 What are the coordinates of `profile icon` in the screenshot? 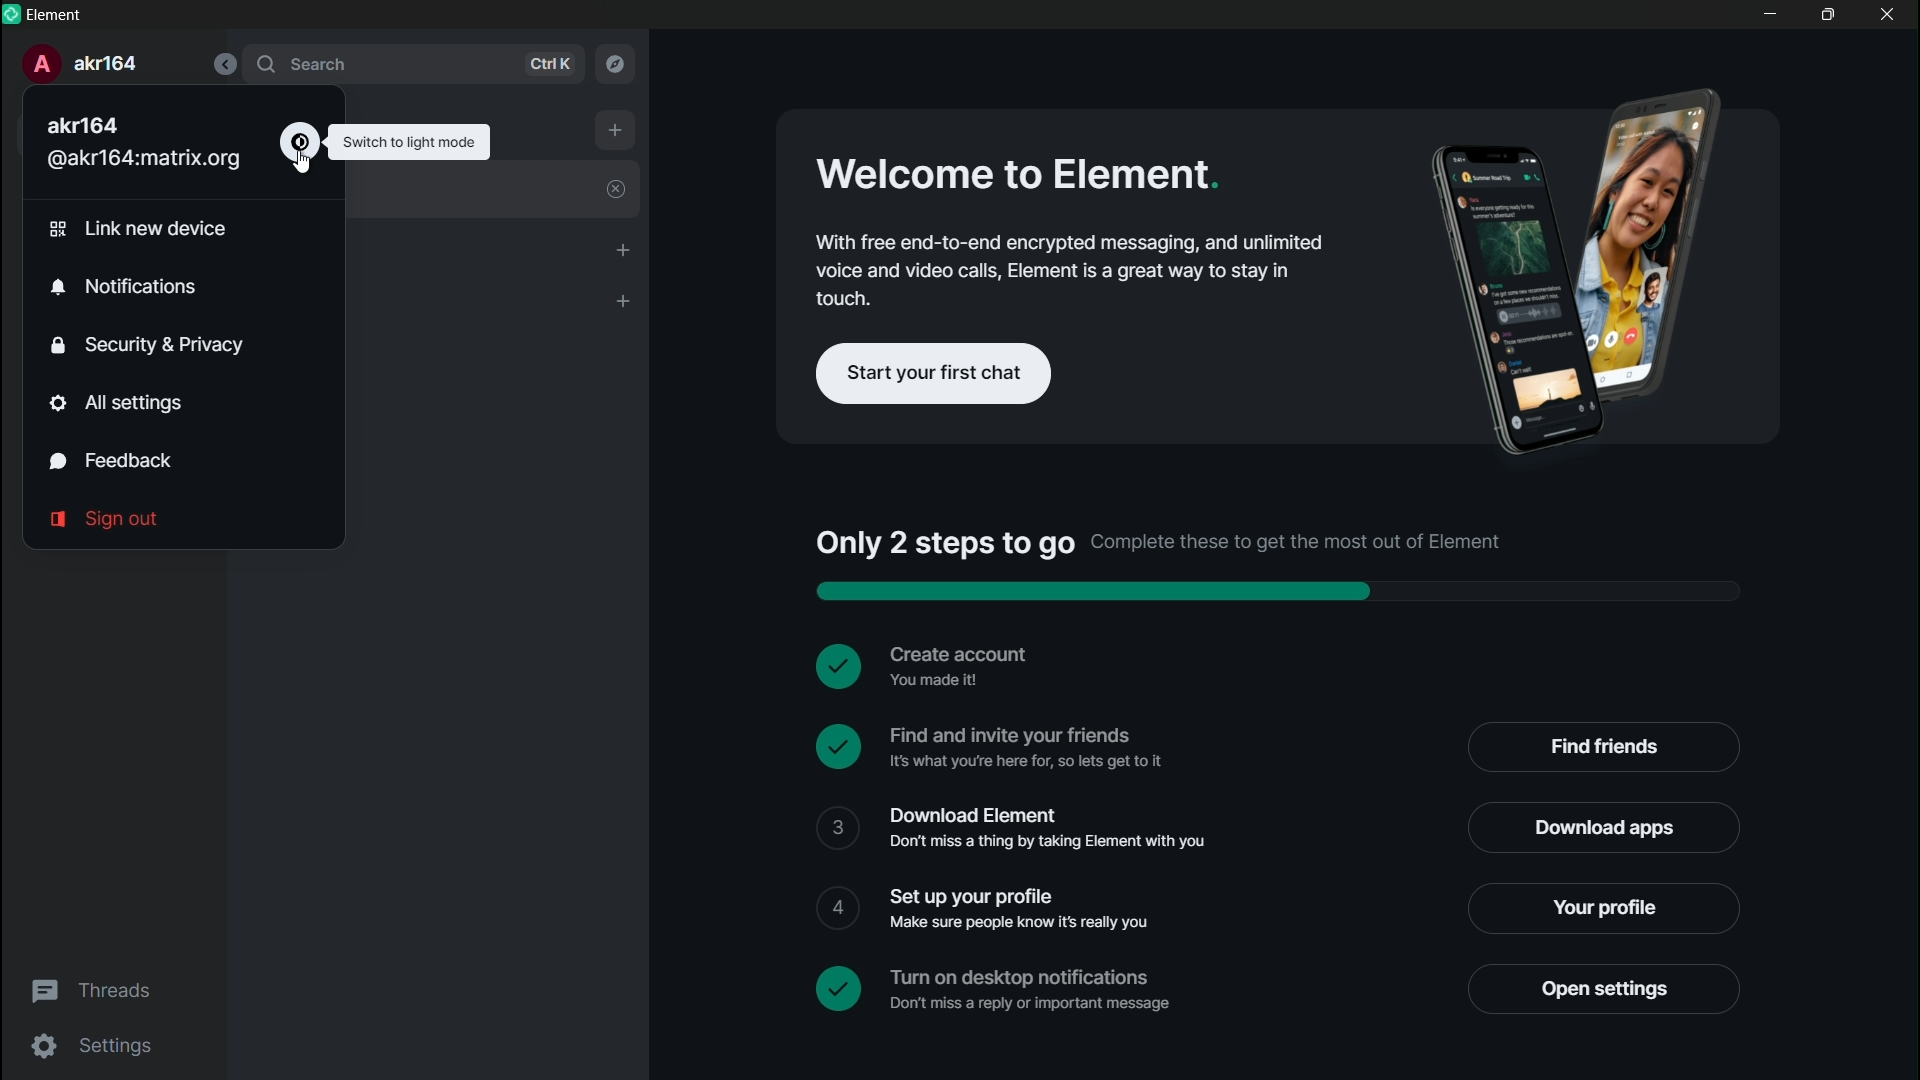 It's located at (42, 65).